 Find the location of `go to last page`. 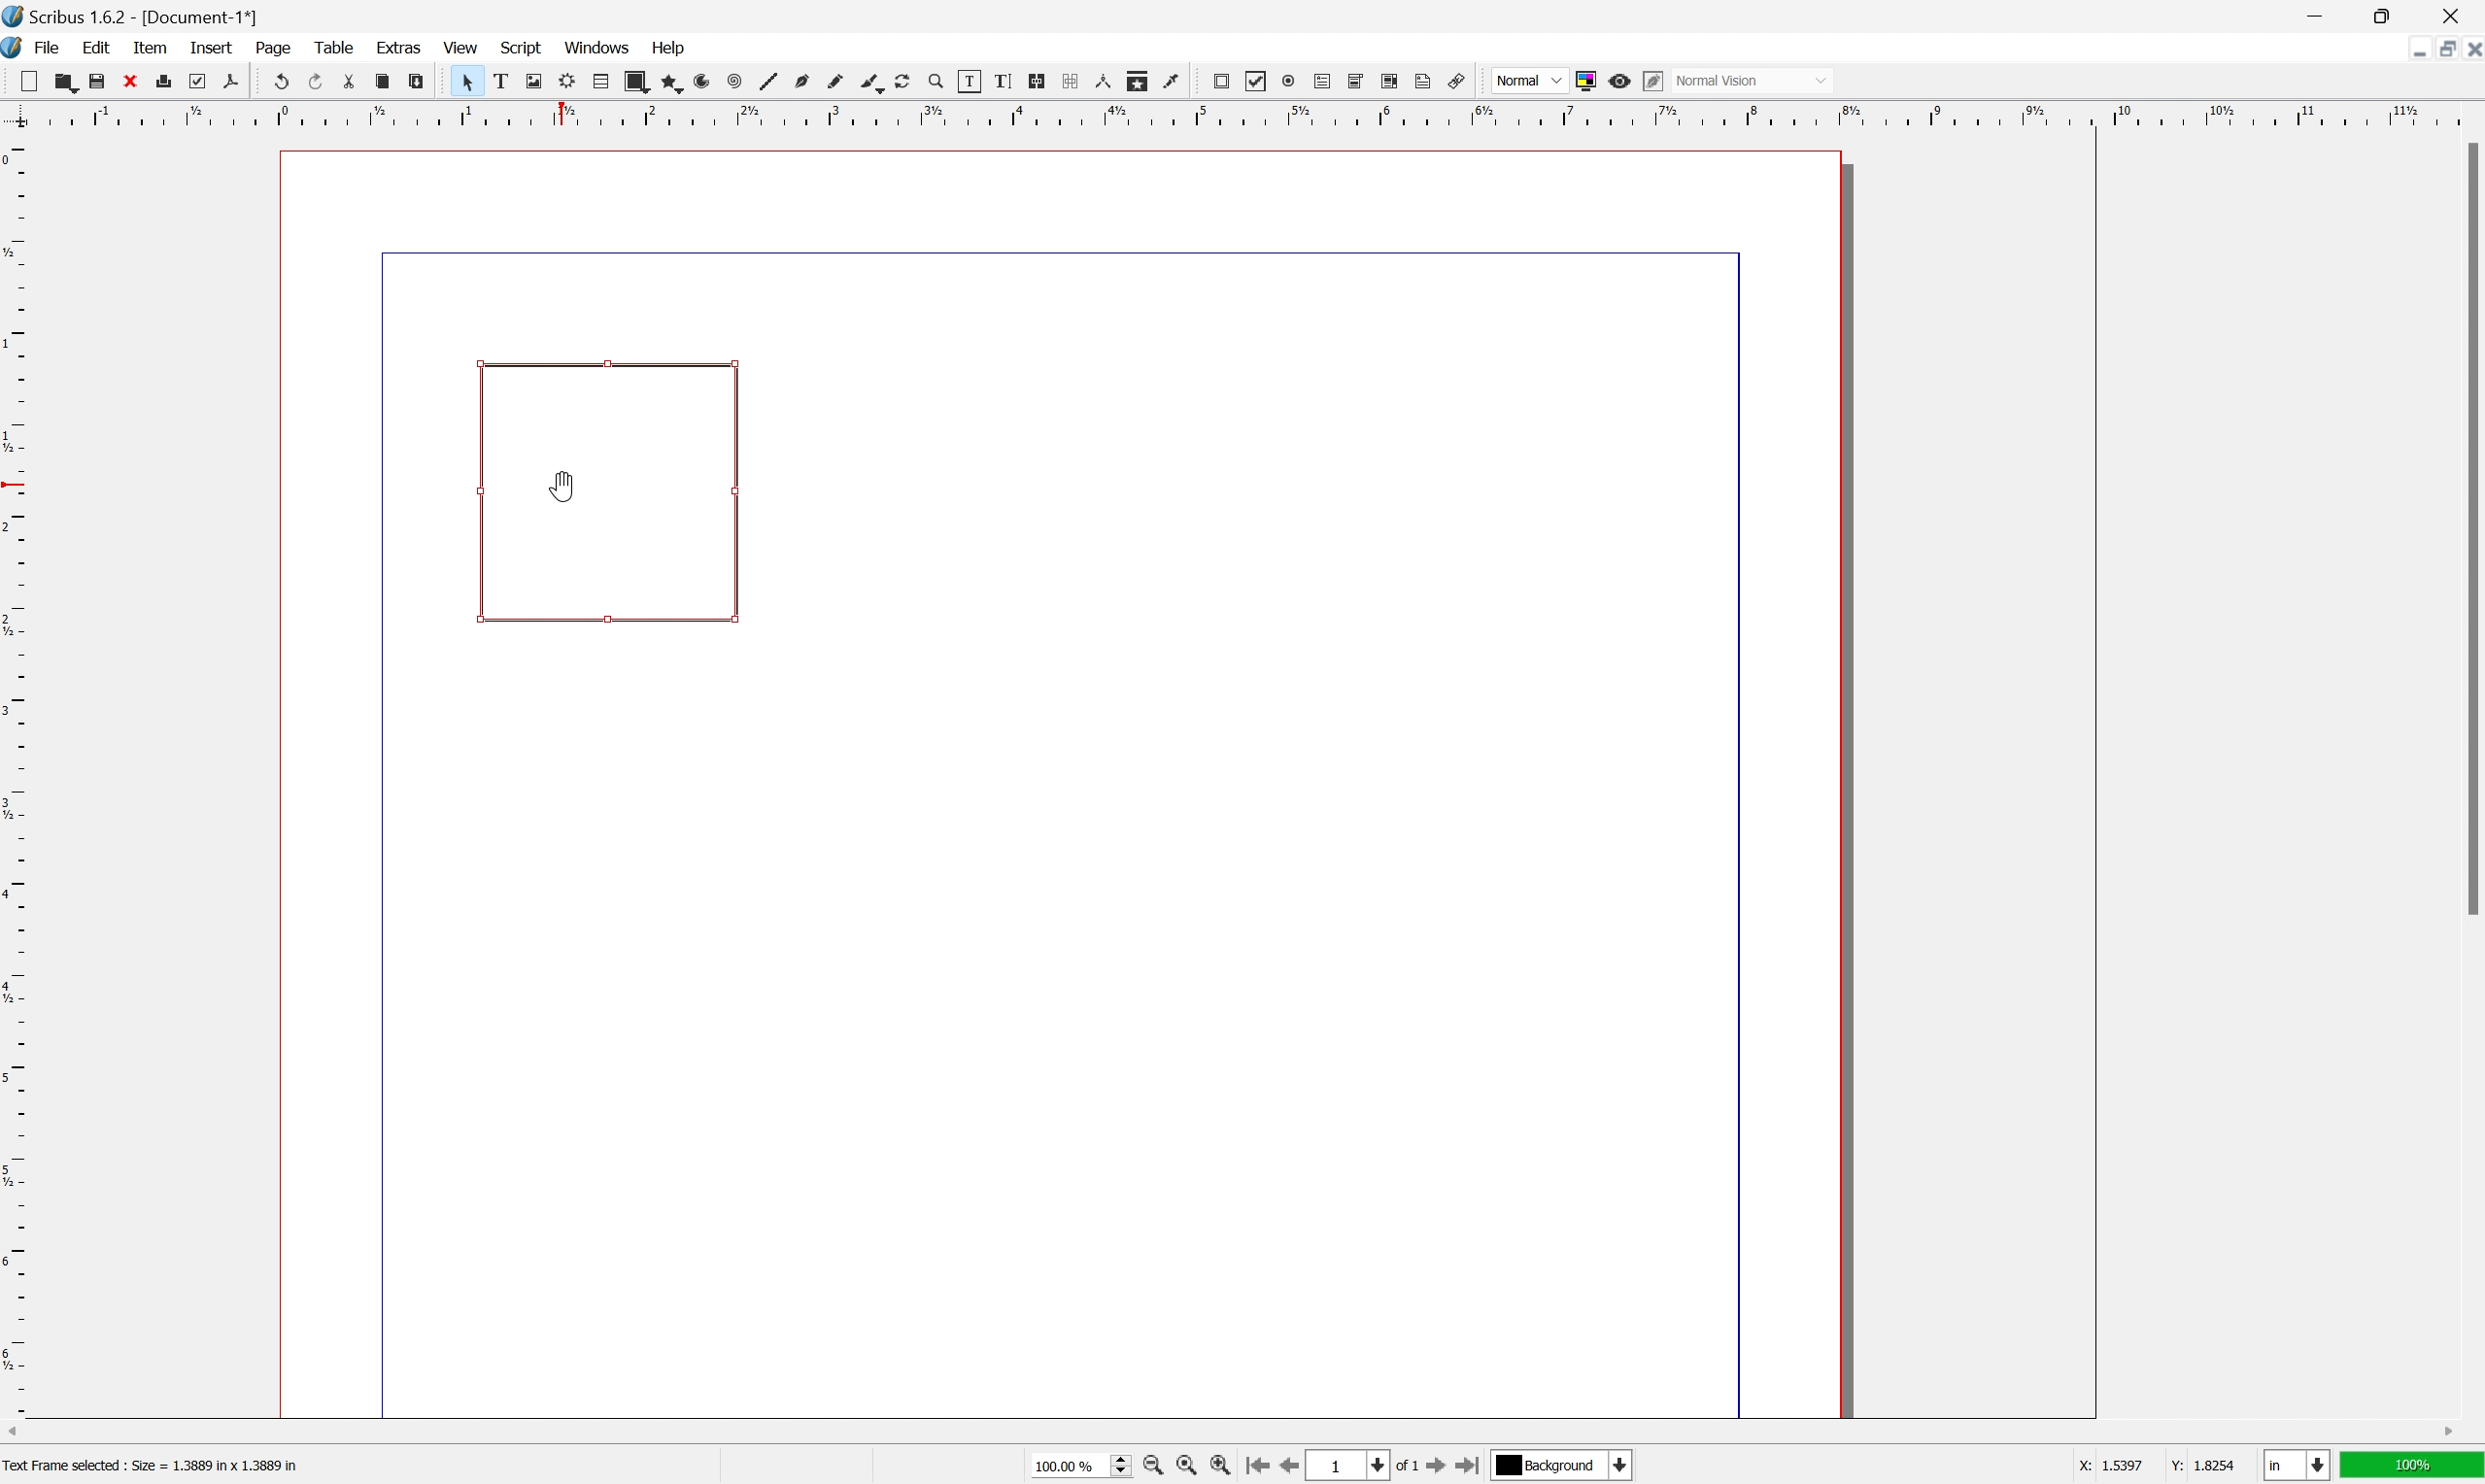

go to last page is located at coordinates (1474, 1470).